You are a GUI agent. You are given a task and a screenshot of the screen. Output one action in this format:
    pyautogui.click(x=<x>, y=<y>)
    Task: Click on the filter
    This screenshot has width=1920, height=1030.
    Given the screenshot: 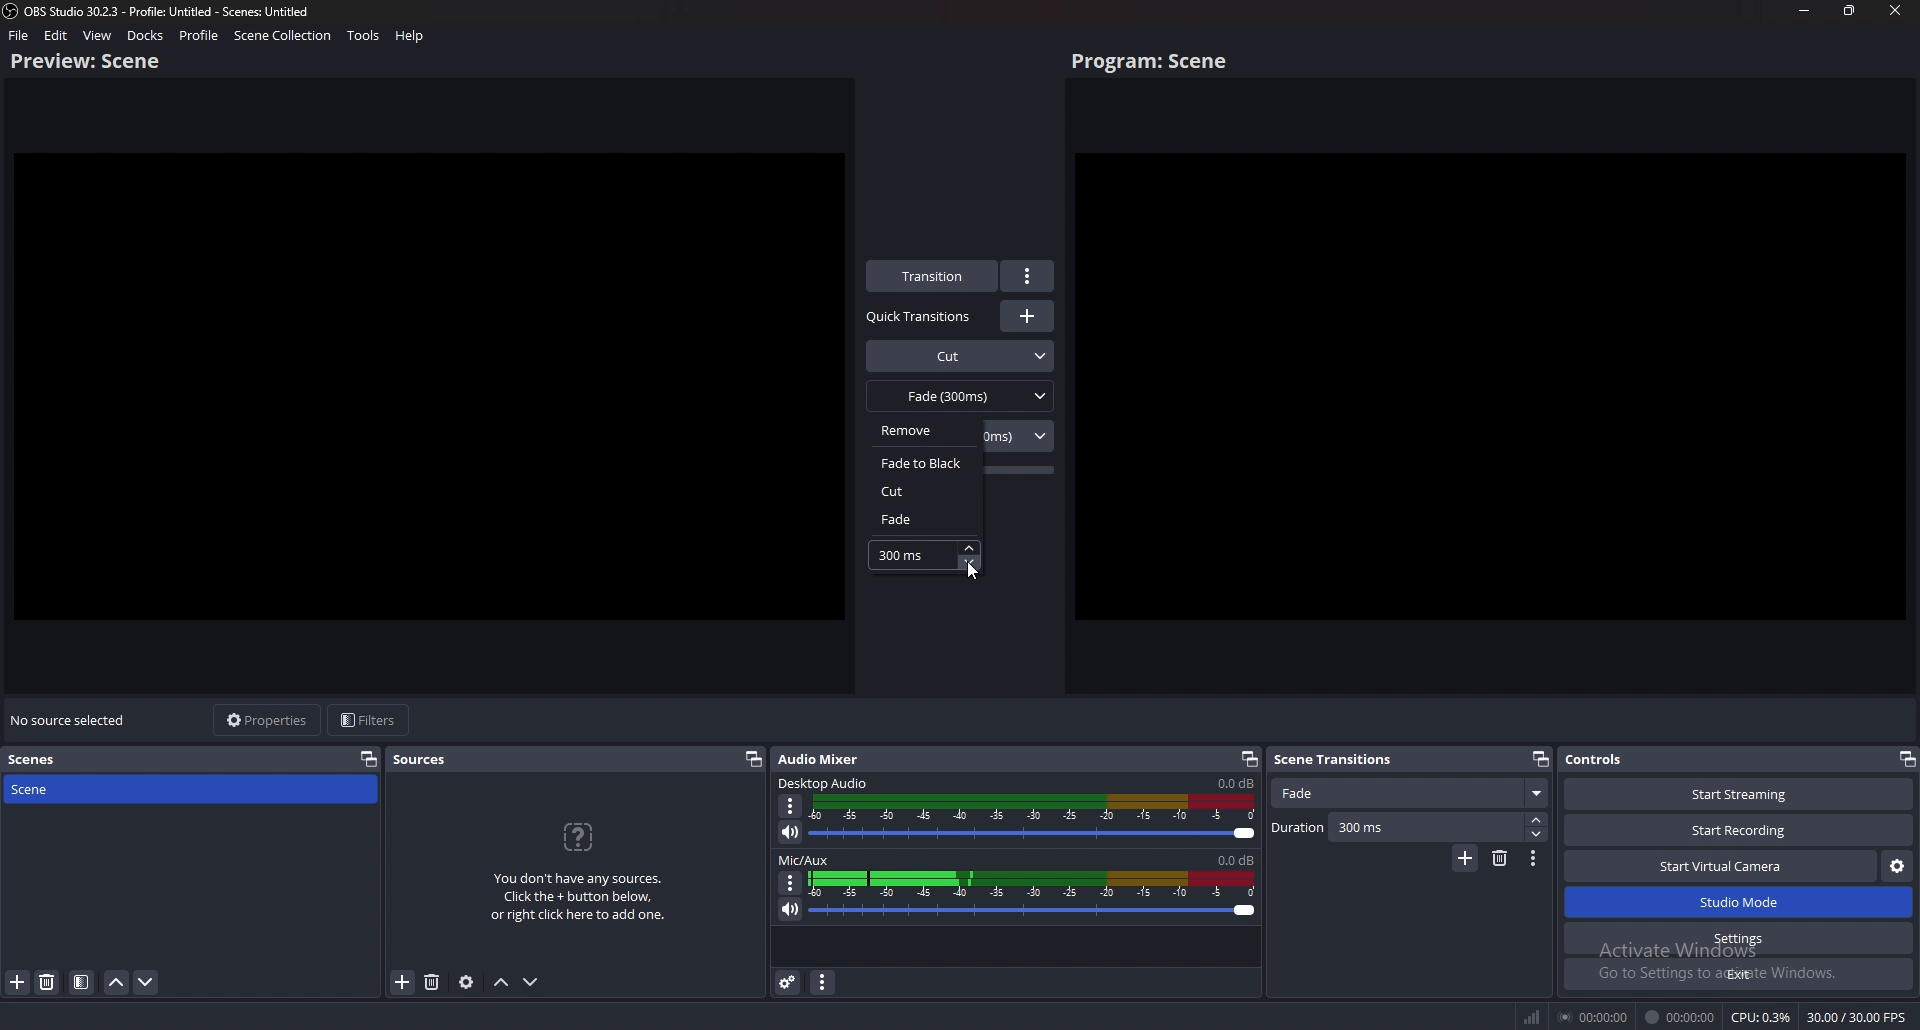 What is the action you would take?
    pyautogui.click(x=82, y=983)
    